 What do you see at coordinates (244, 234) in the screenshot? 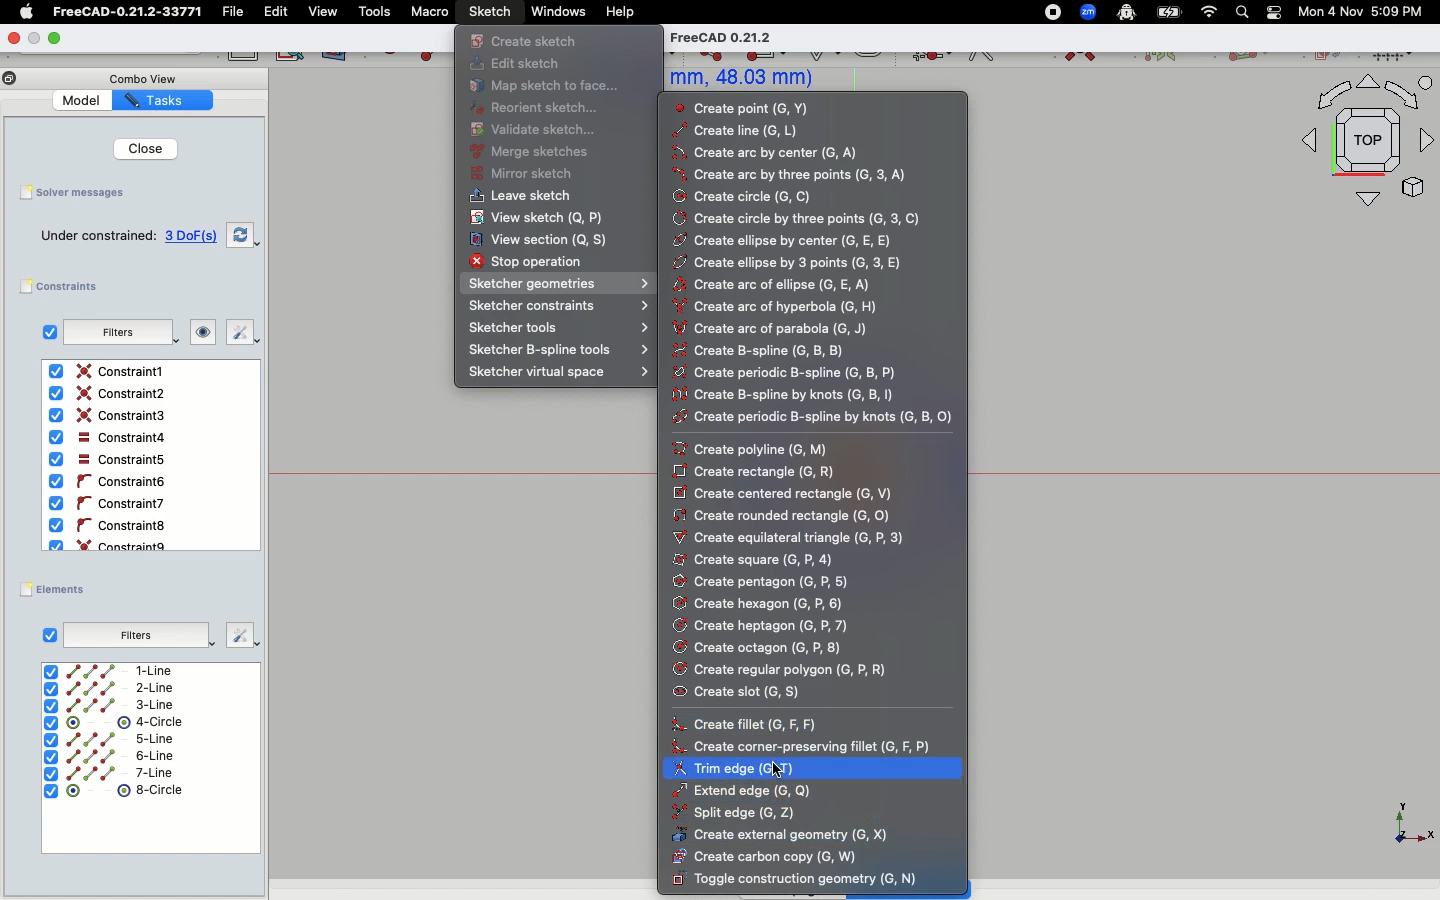
I see `Swap` at bounding box center [244, 234].